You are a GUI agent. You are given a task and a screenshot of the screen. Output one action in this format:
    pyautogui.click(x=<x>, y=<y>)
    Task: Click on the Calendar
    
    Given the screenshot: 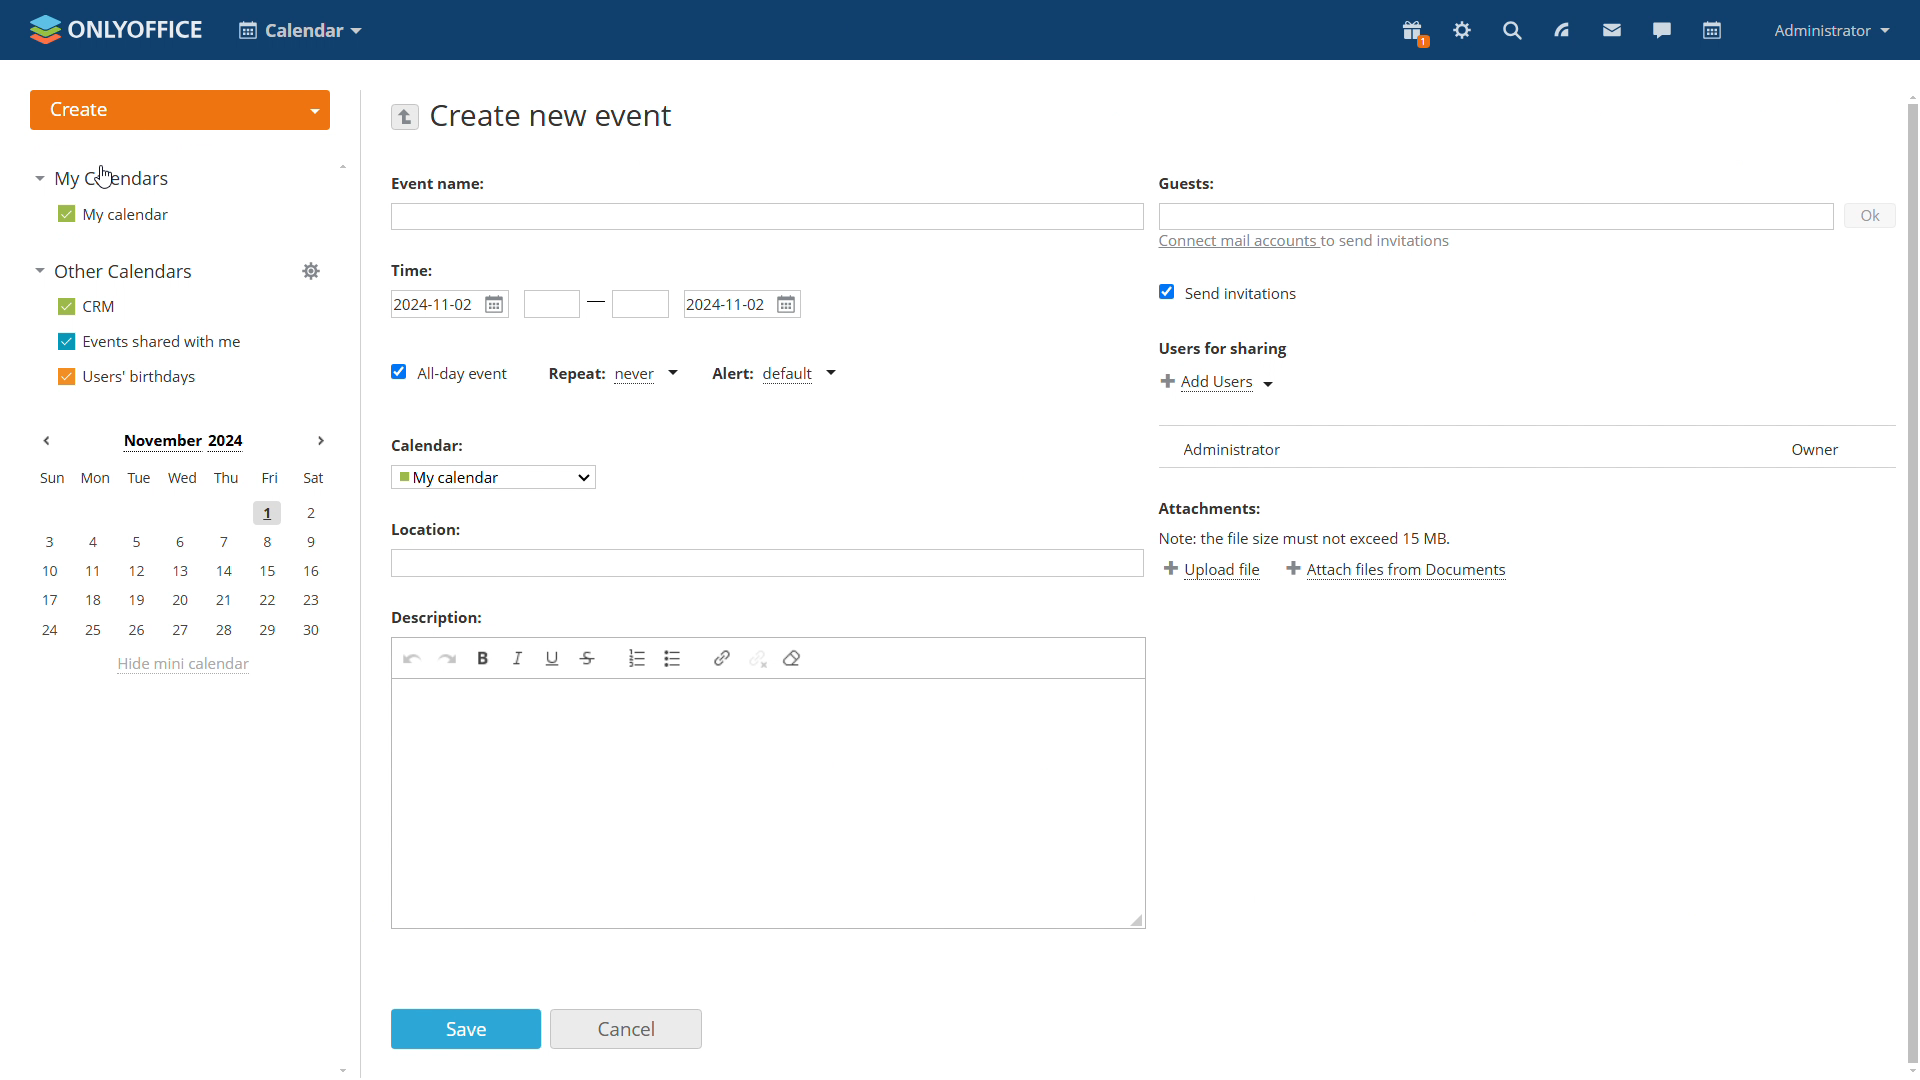 What is the action you would take?
    pyautogui.click(x=429, y=444)
    